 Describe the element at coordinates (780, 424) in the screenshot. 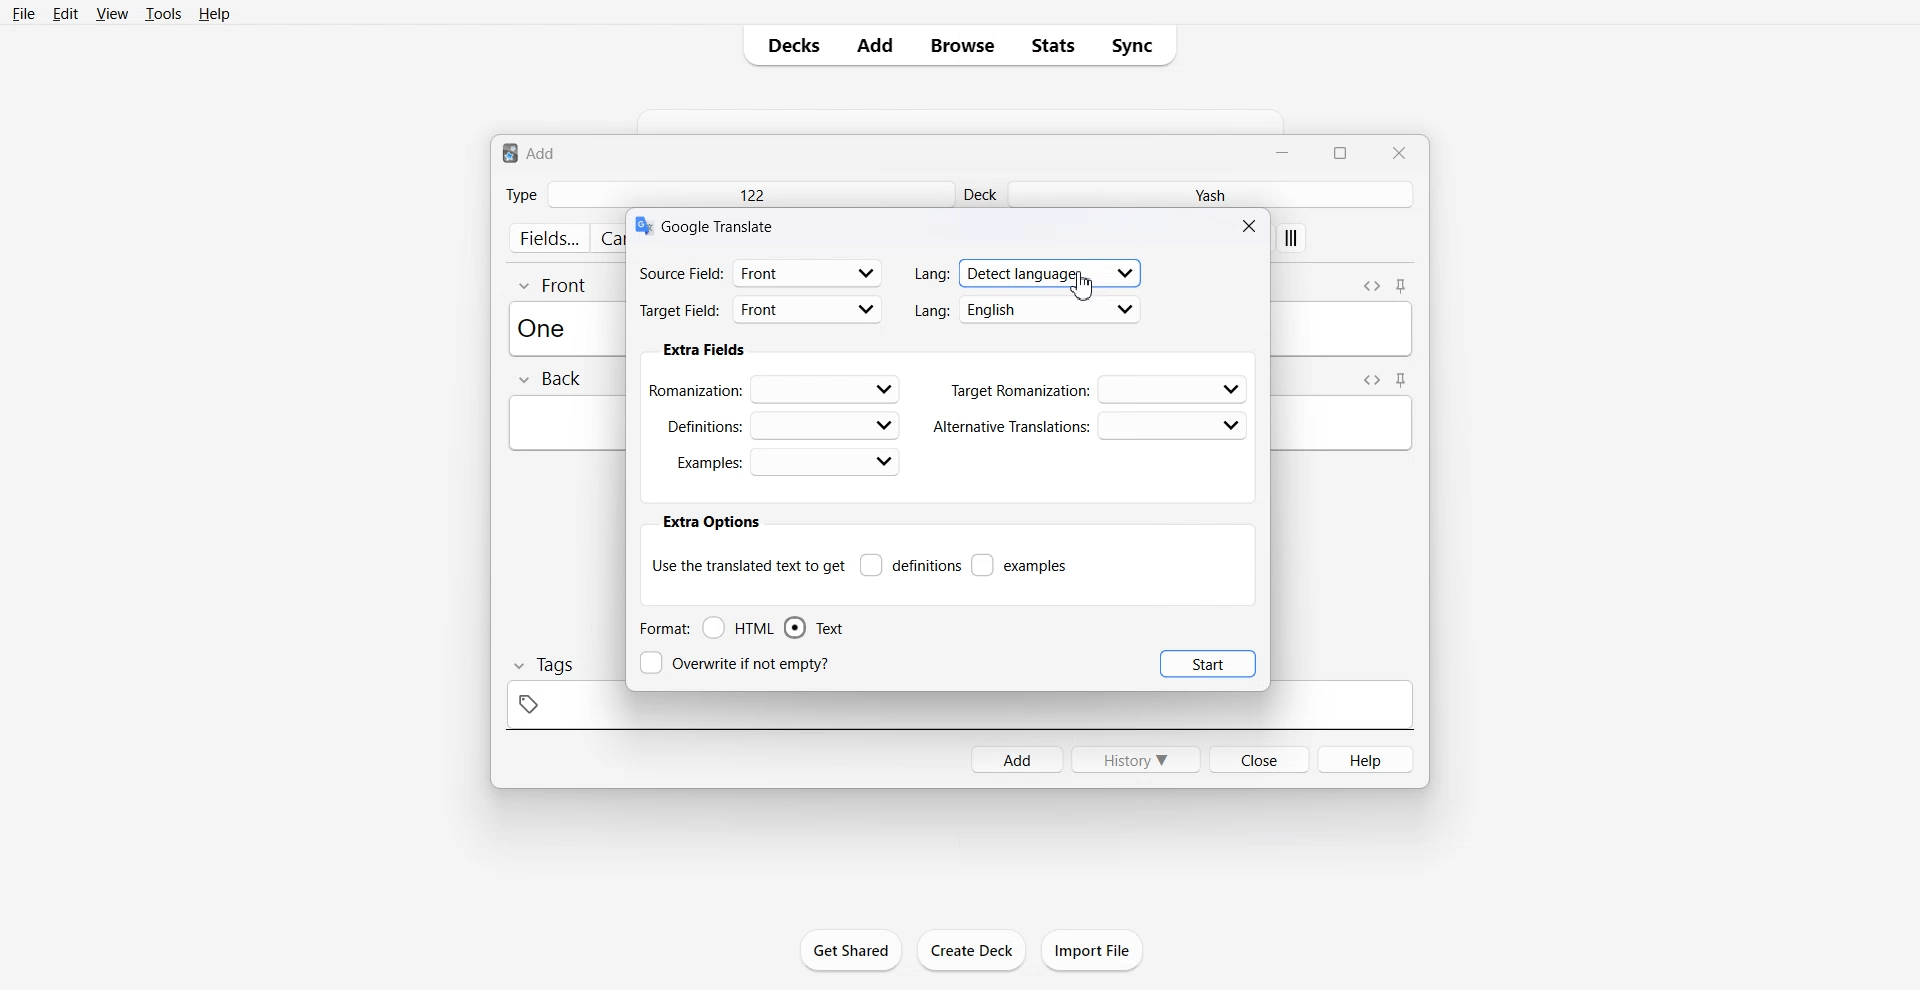

I see `Definations` at that location.